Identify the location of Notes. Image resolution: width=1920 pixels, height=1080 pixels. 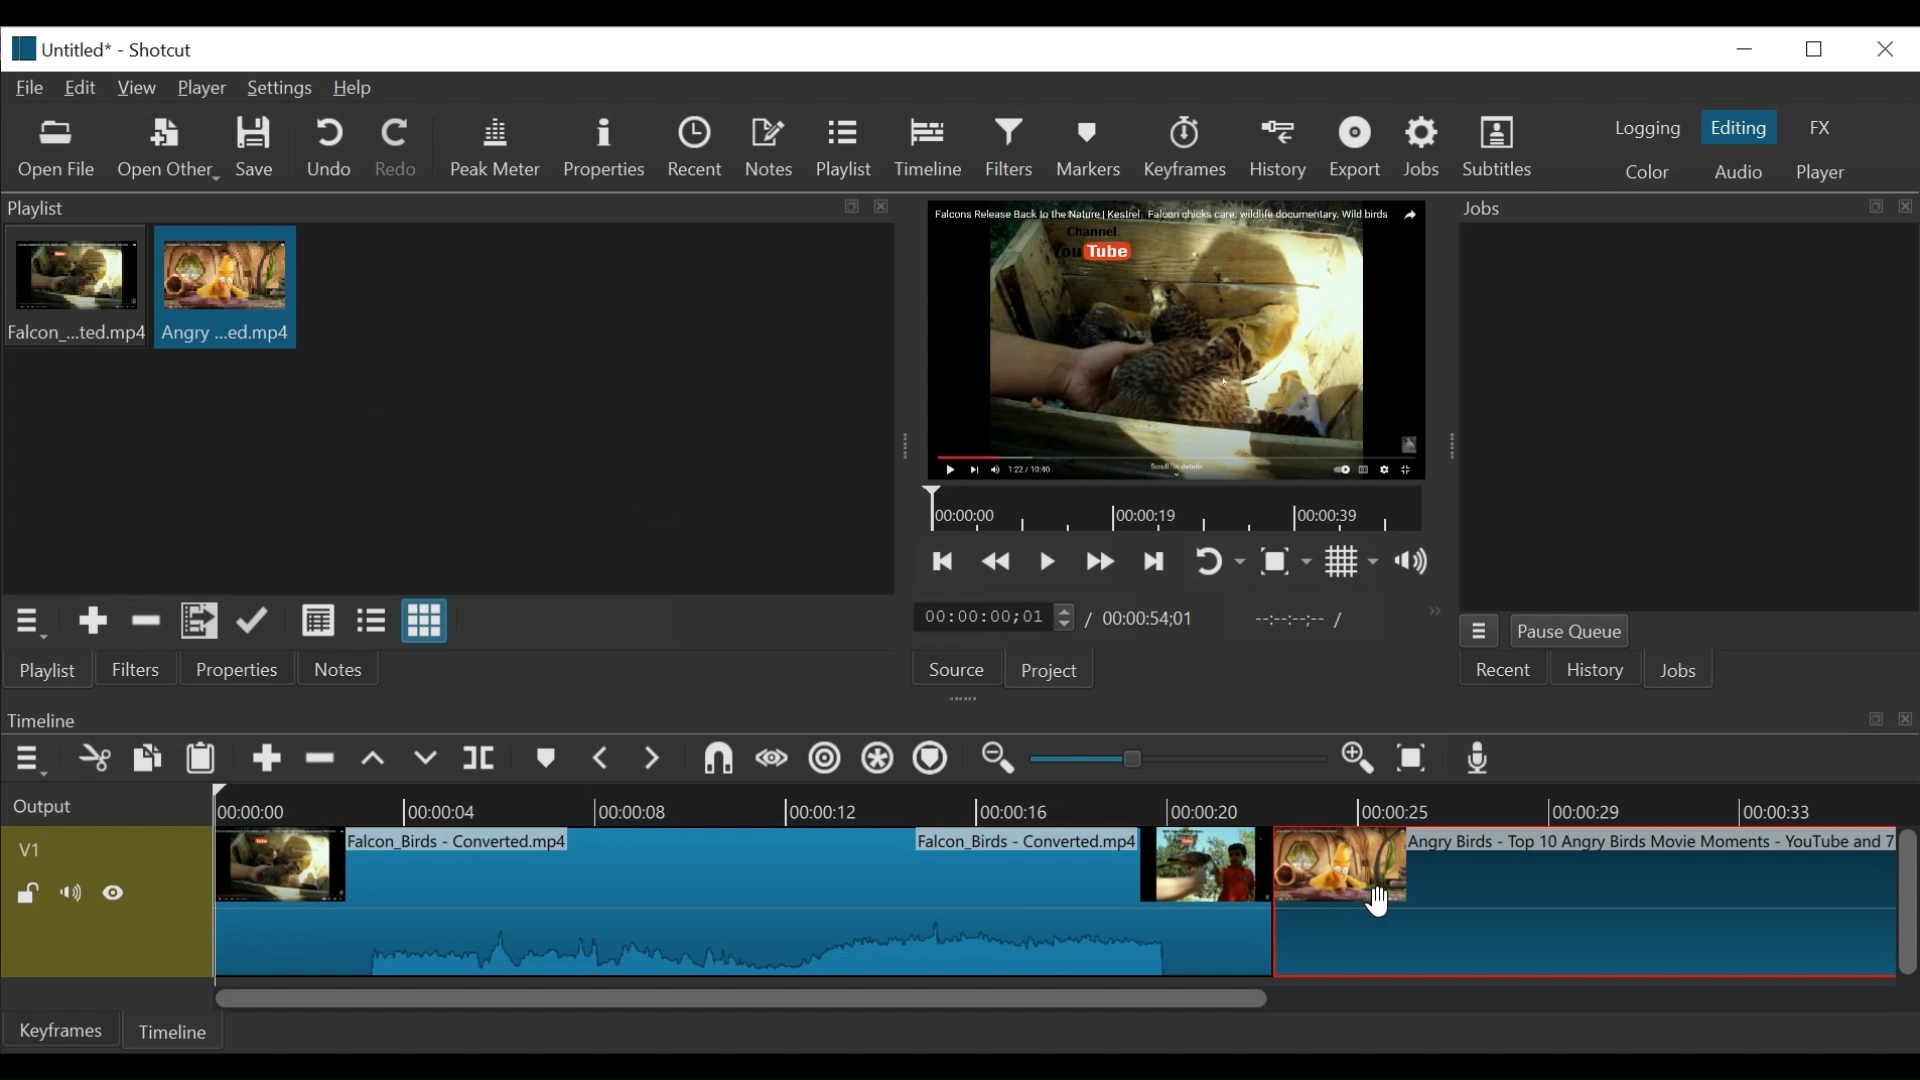
(773, 148).